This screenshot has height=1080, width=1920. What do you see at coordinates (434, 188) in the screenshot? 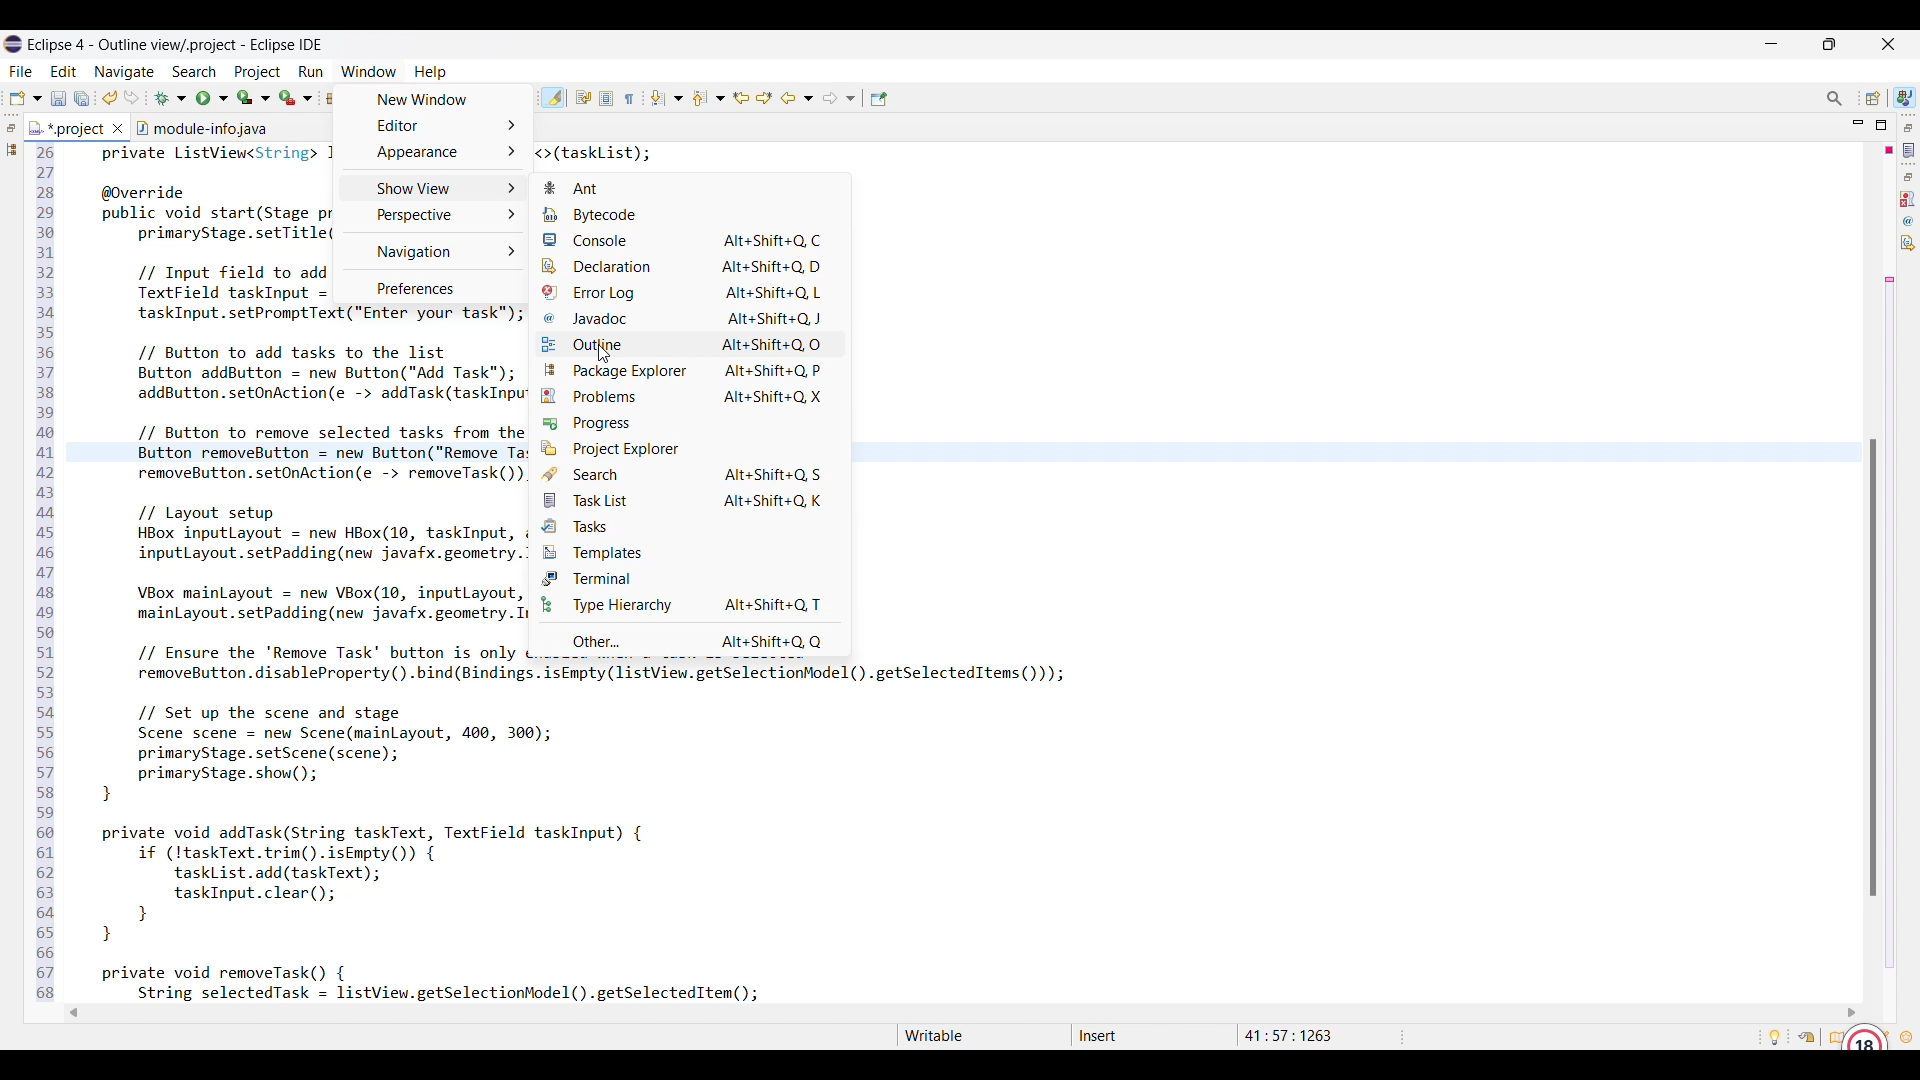
I see `Show view options` at bounding box center [434, 188].